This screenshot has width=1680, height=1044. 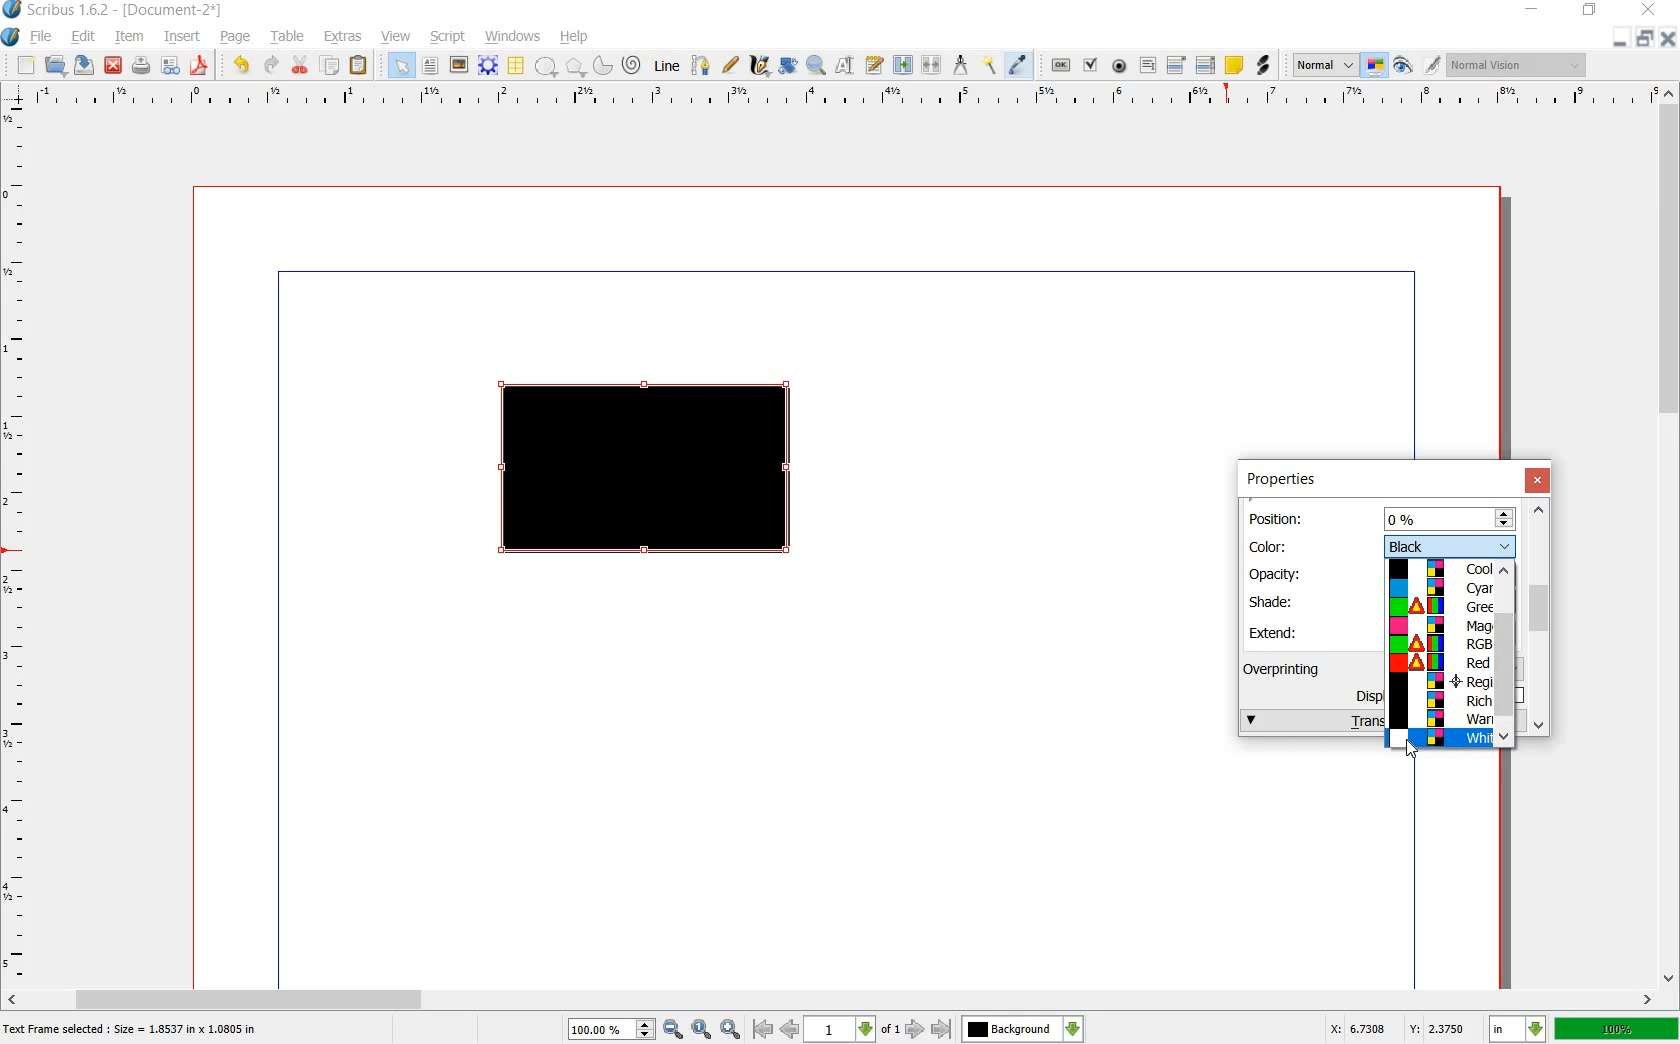 What do you see at coordinates (1277, 632) in the screenshot?
I see `extend` at bounding box center [1277, 632].